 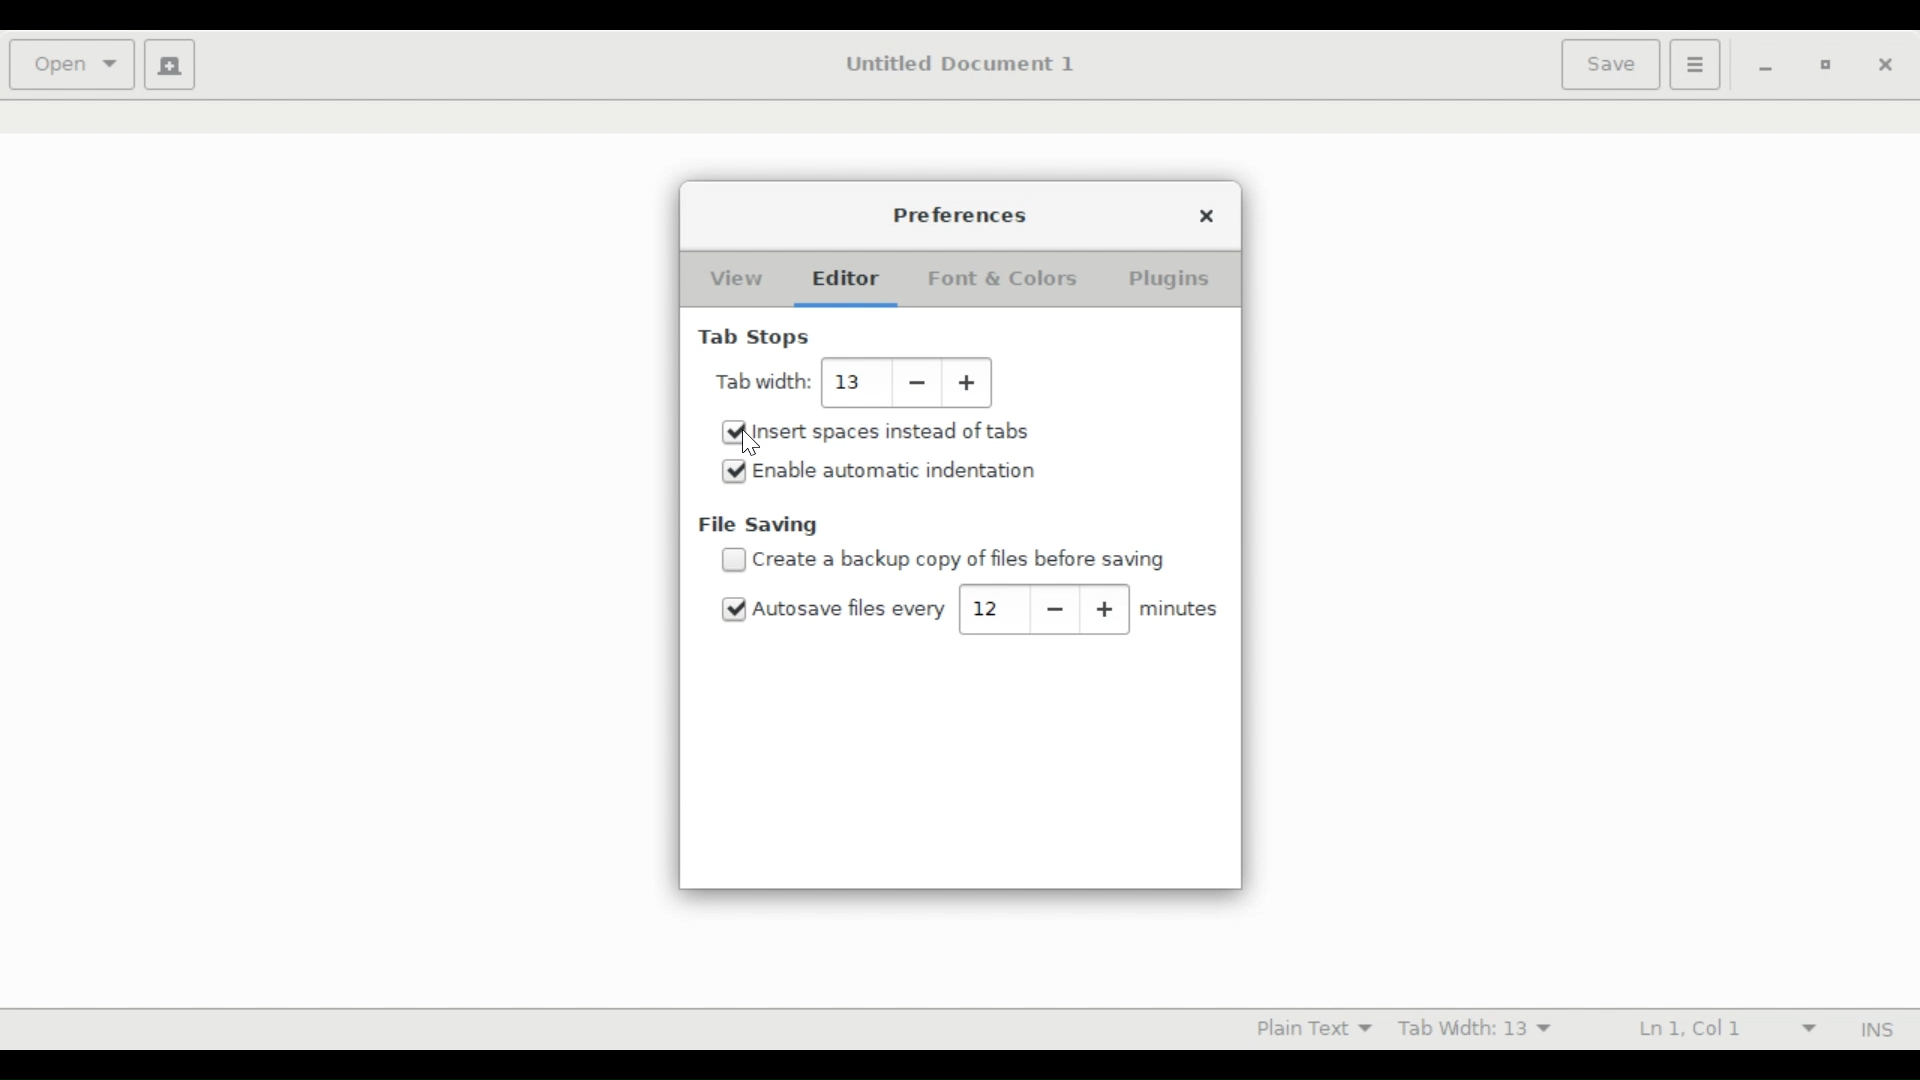 I want to click on Selected, so click(x=733, y=434).